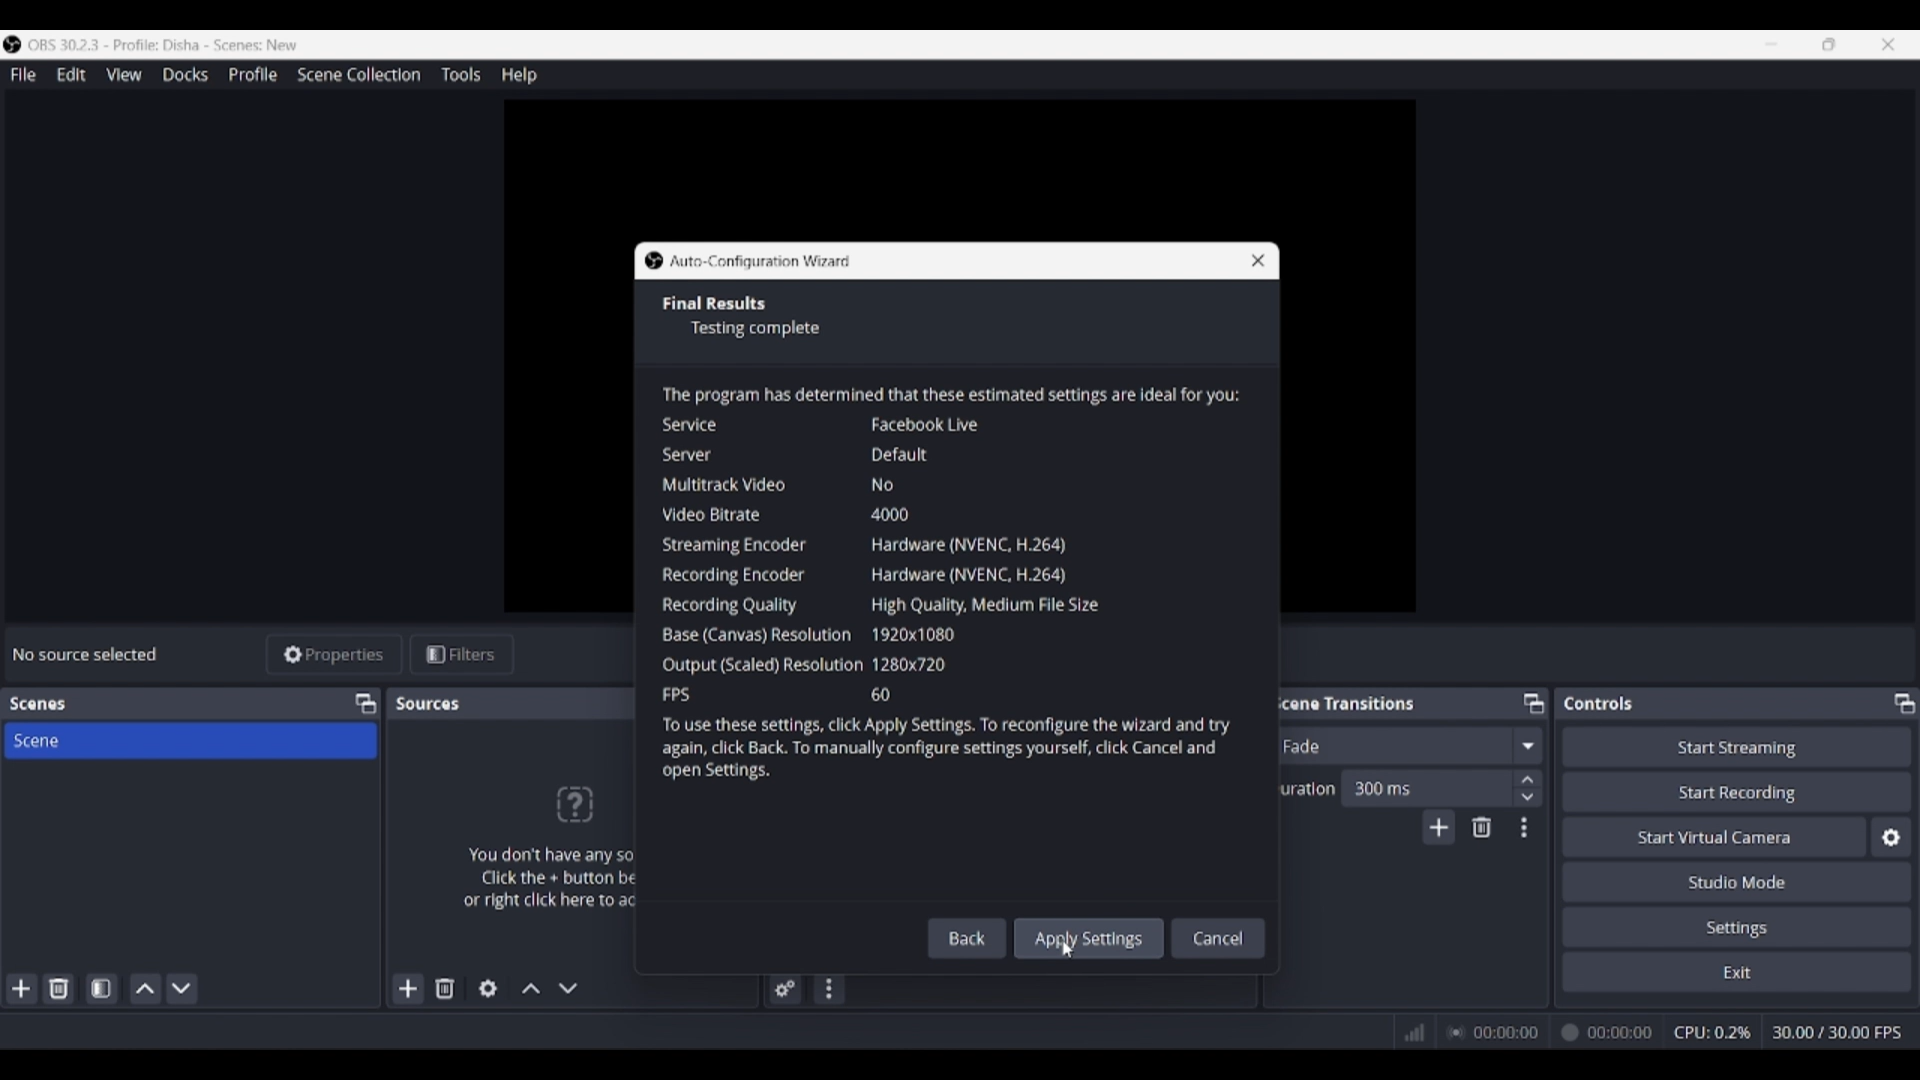  What do you see at coordinates (1389, 745) in the screenshot?
I see `Current fade` at bounding box center [1389, 745].